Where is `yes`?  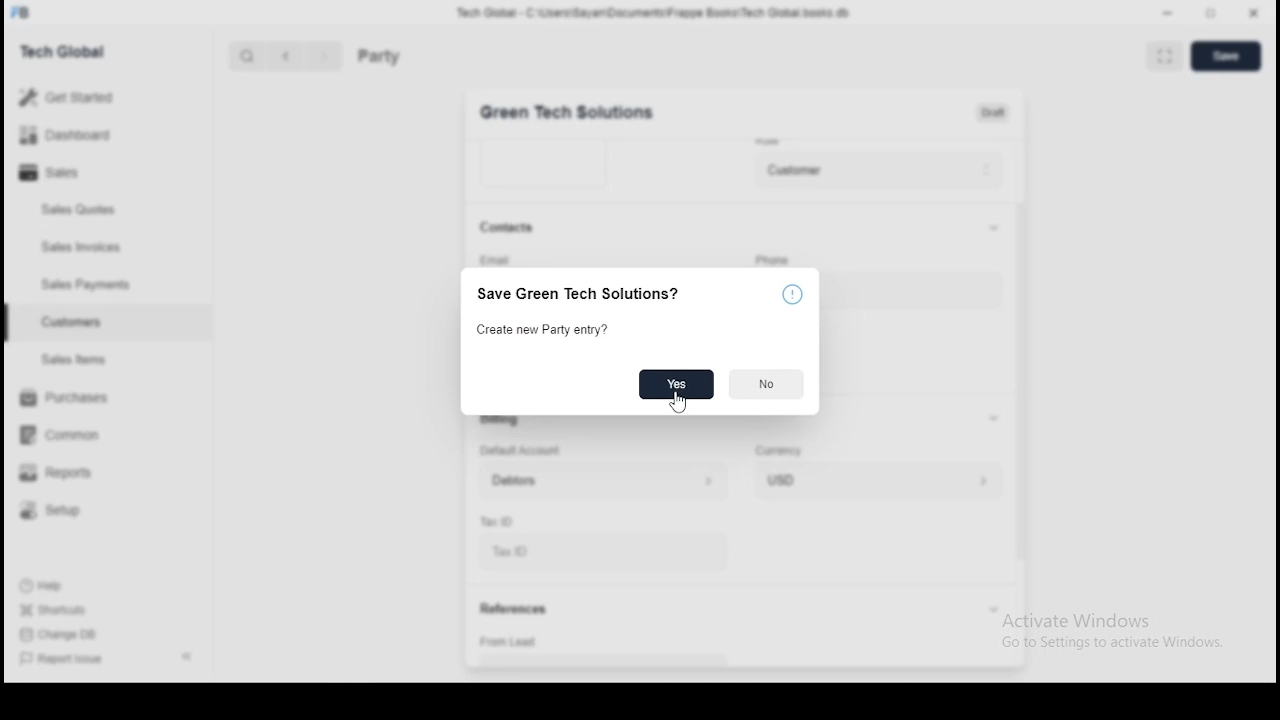
yes is located at coordinates (676, 384).